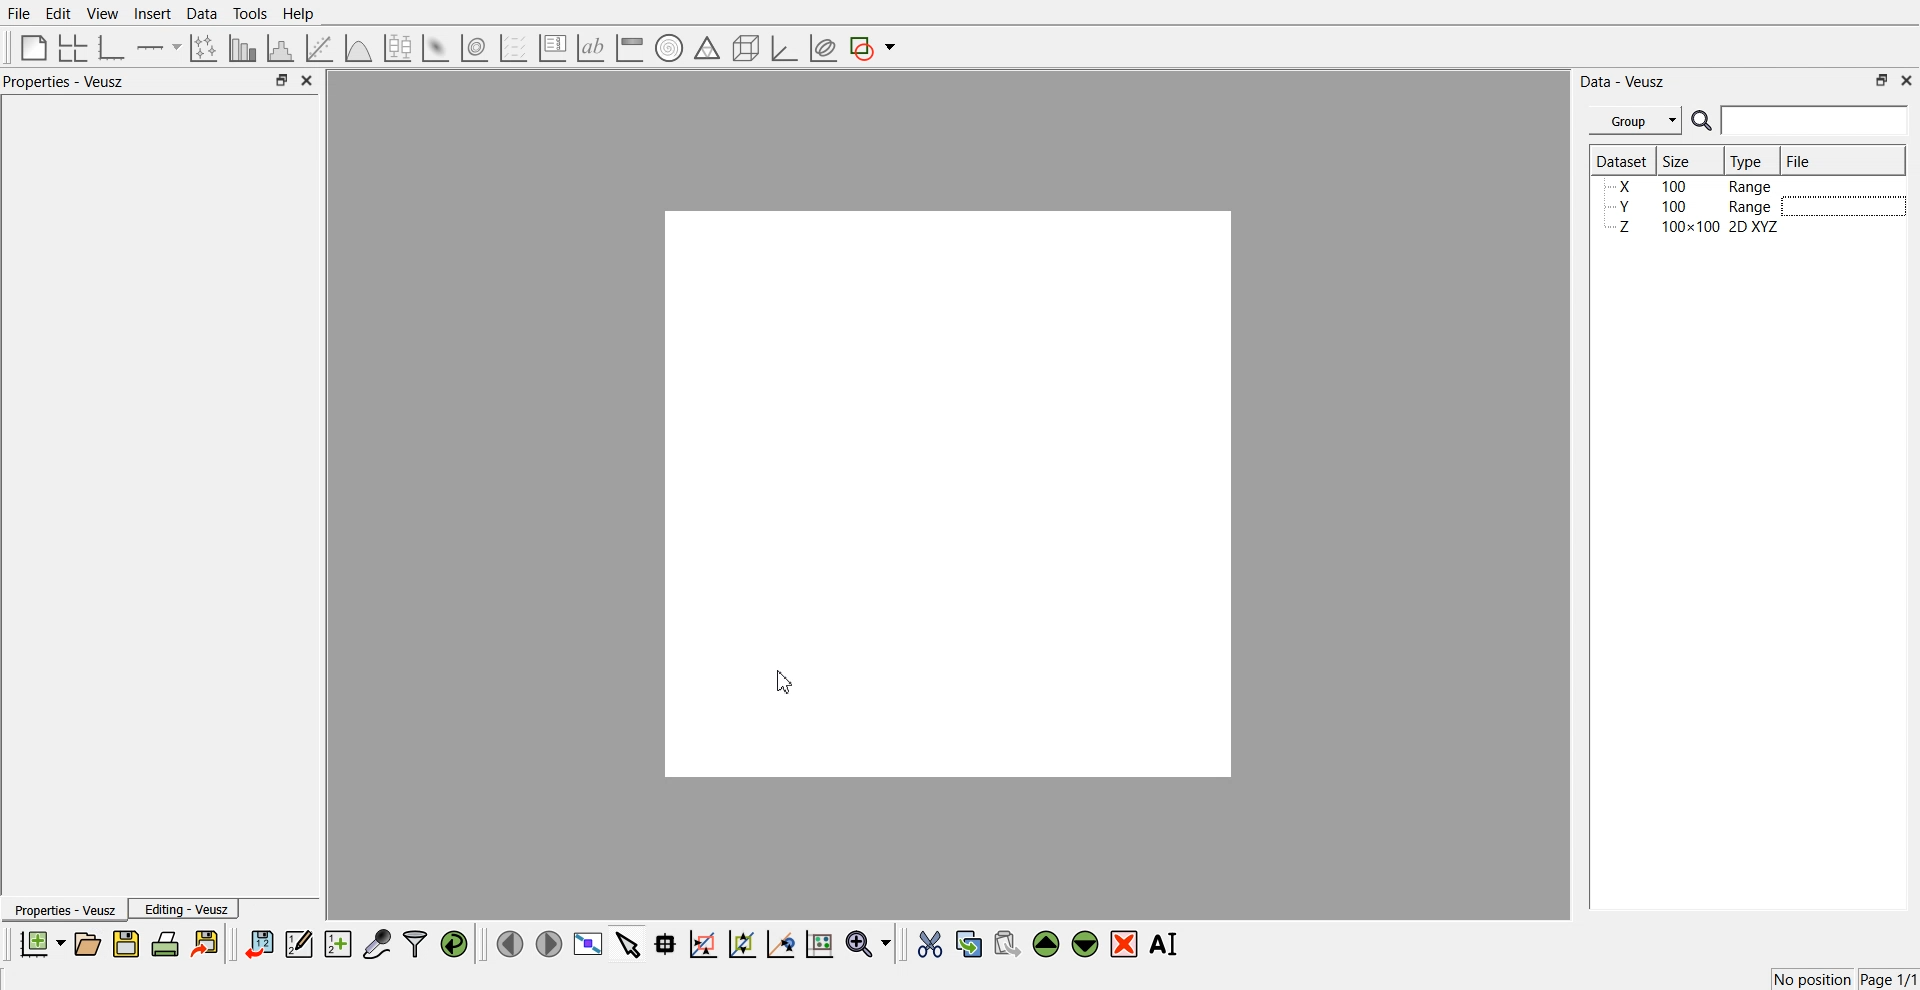  What do you see at coordinates (1086, 944) in the screenshot?
I see `Move down the selected widget` at bounding box center [1086, 944].